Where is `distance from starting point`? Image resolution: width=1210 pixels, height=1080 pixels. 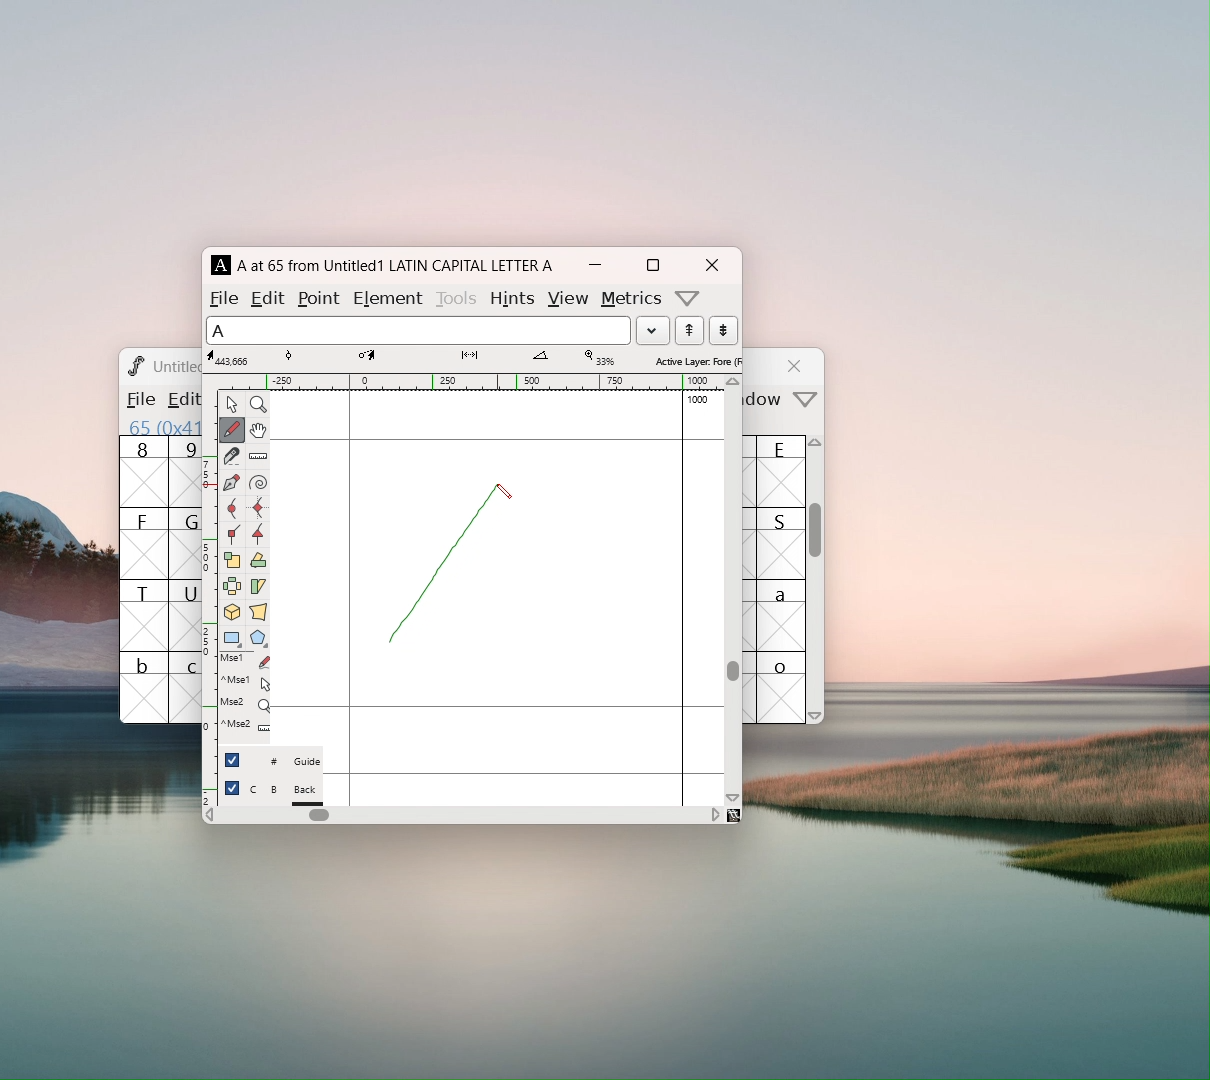 distance from starting point is located at coordinates (470, 359).